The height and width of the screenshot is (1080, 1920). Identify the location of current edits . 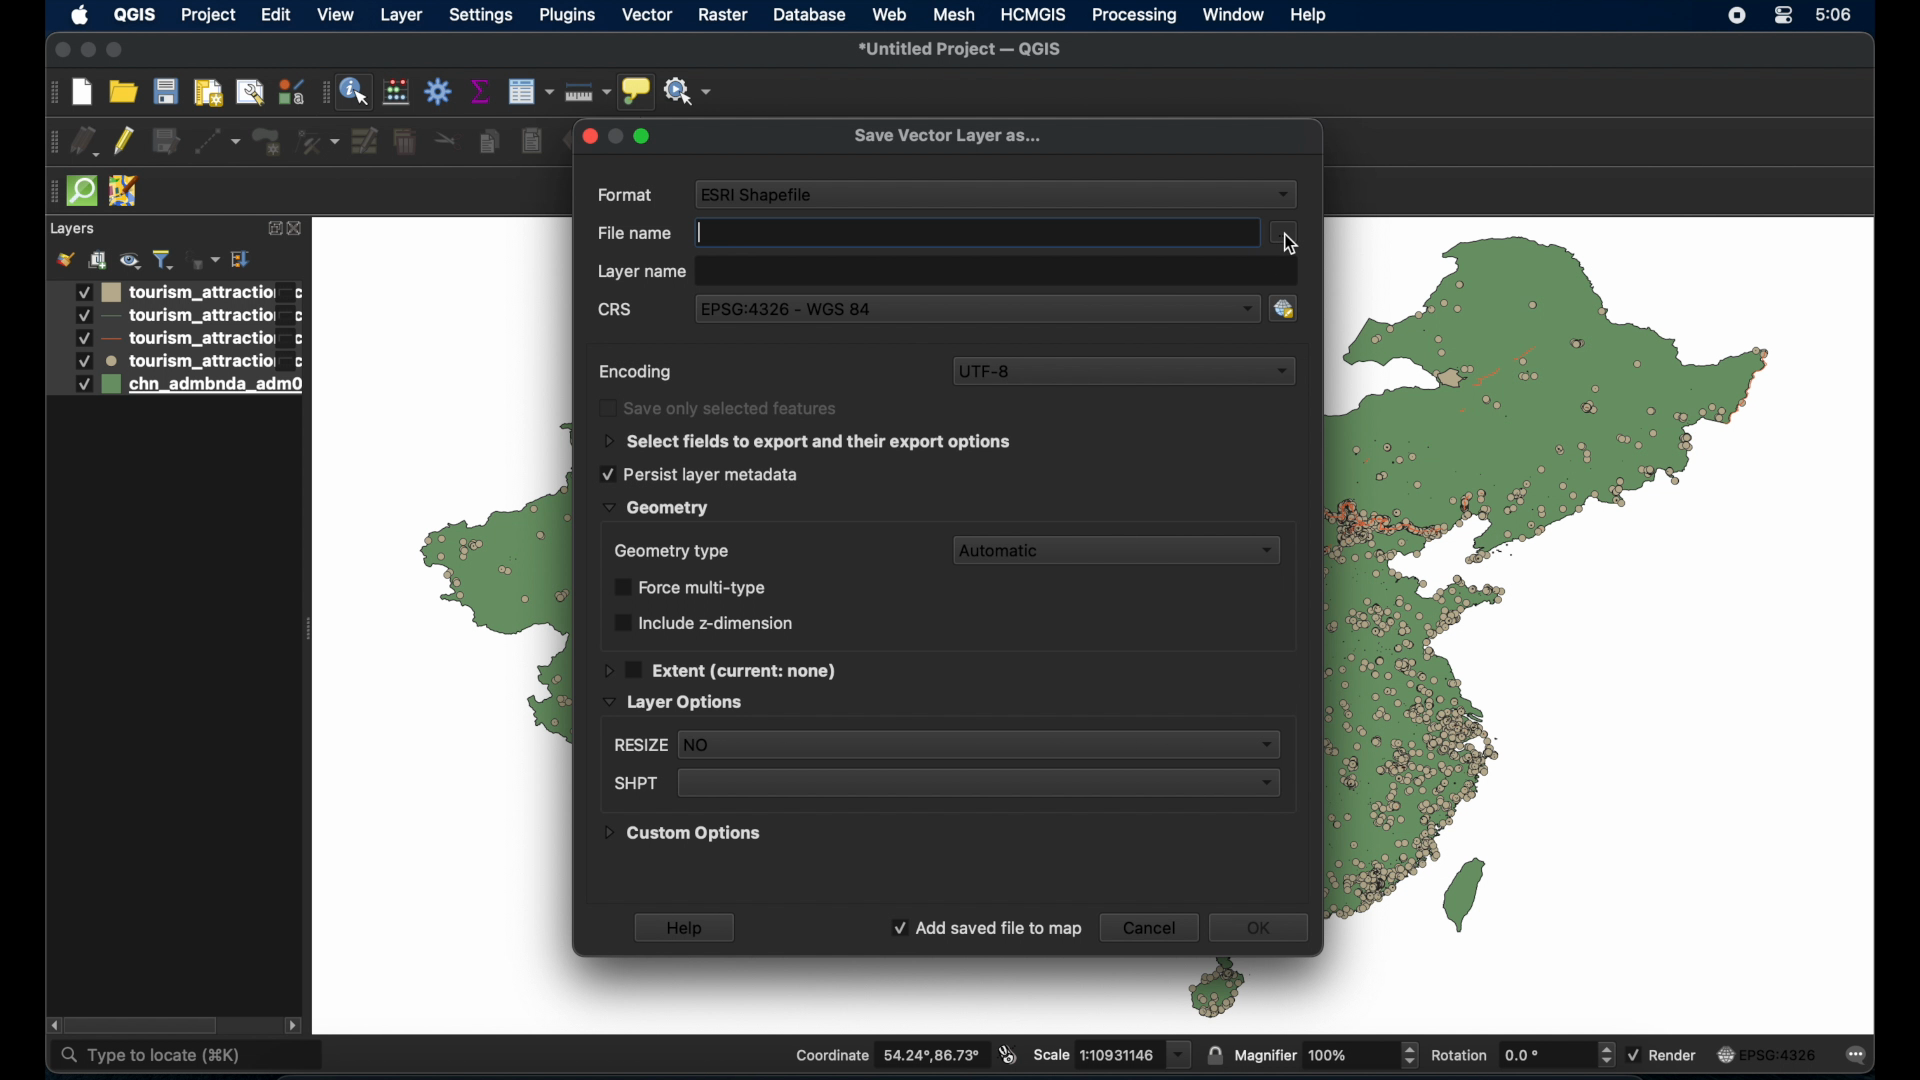
(86, 142).